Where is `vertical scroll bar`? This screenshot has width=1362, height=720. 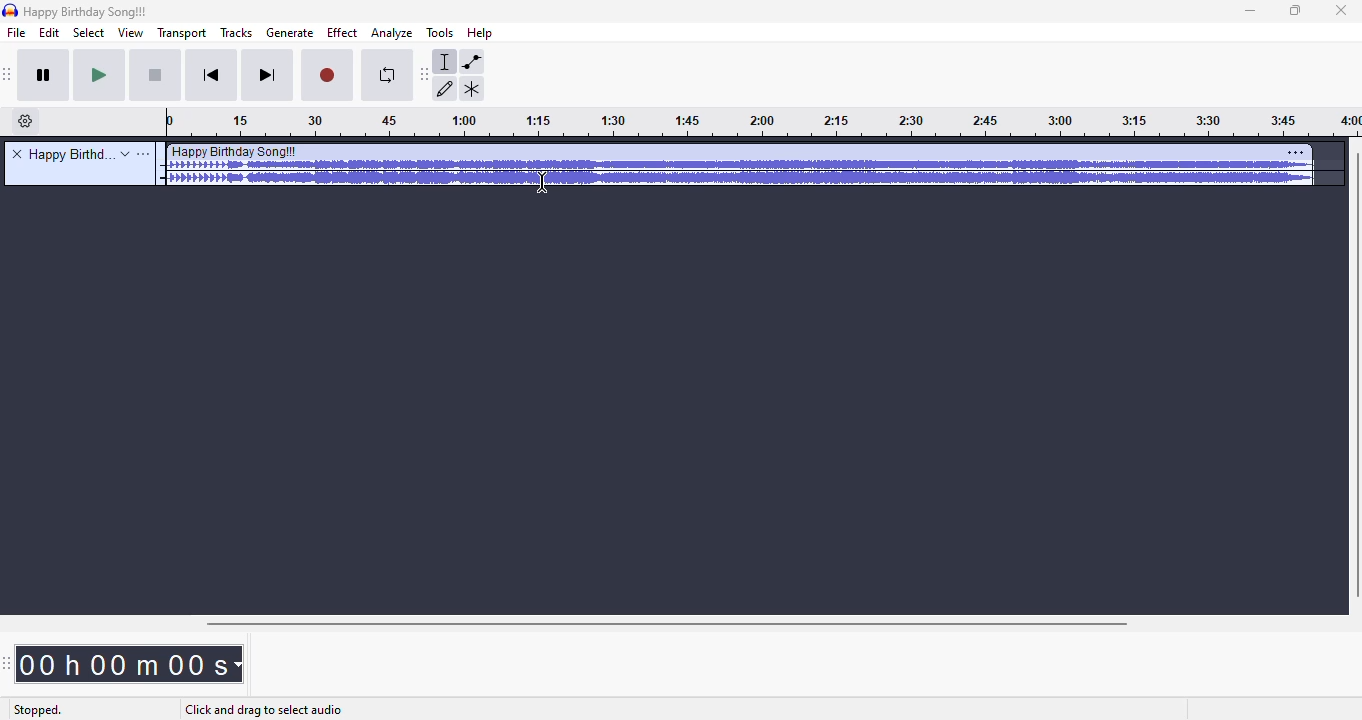 vertical scroll bar is located at coordinates (1353, 376).